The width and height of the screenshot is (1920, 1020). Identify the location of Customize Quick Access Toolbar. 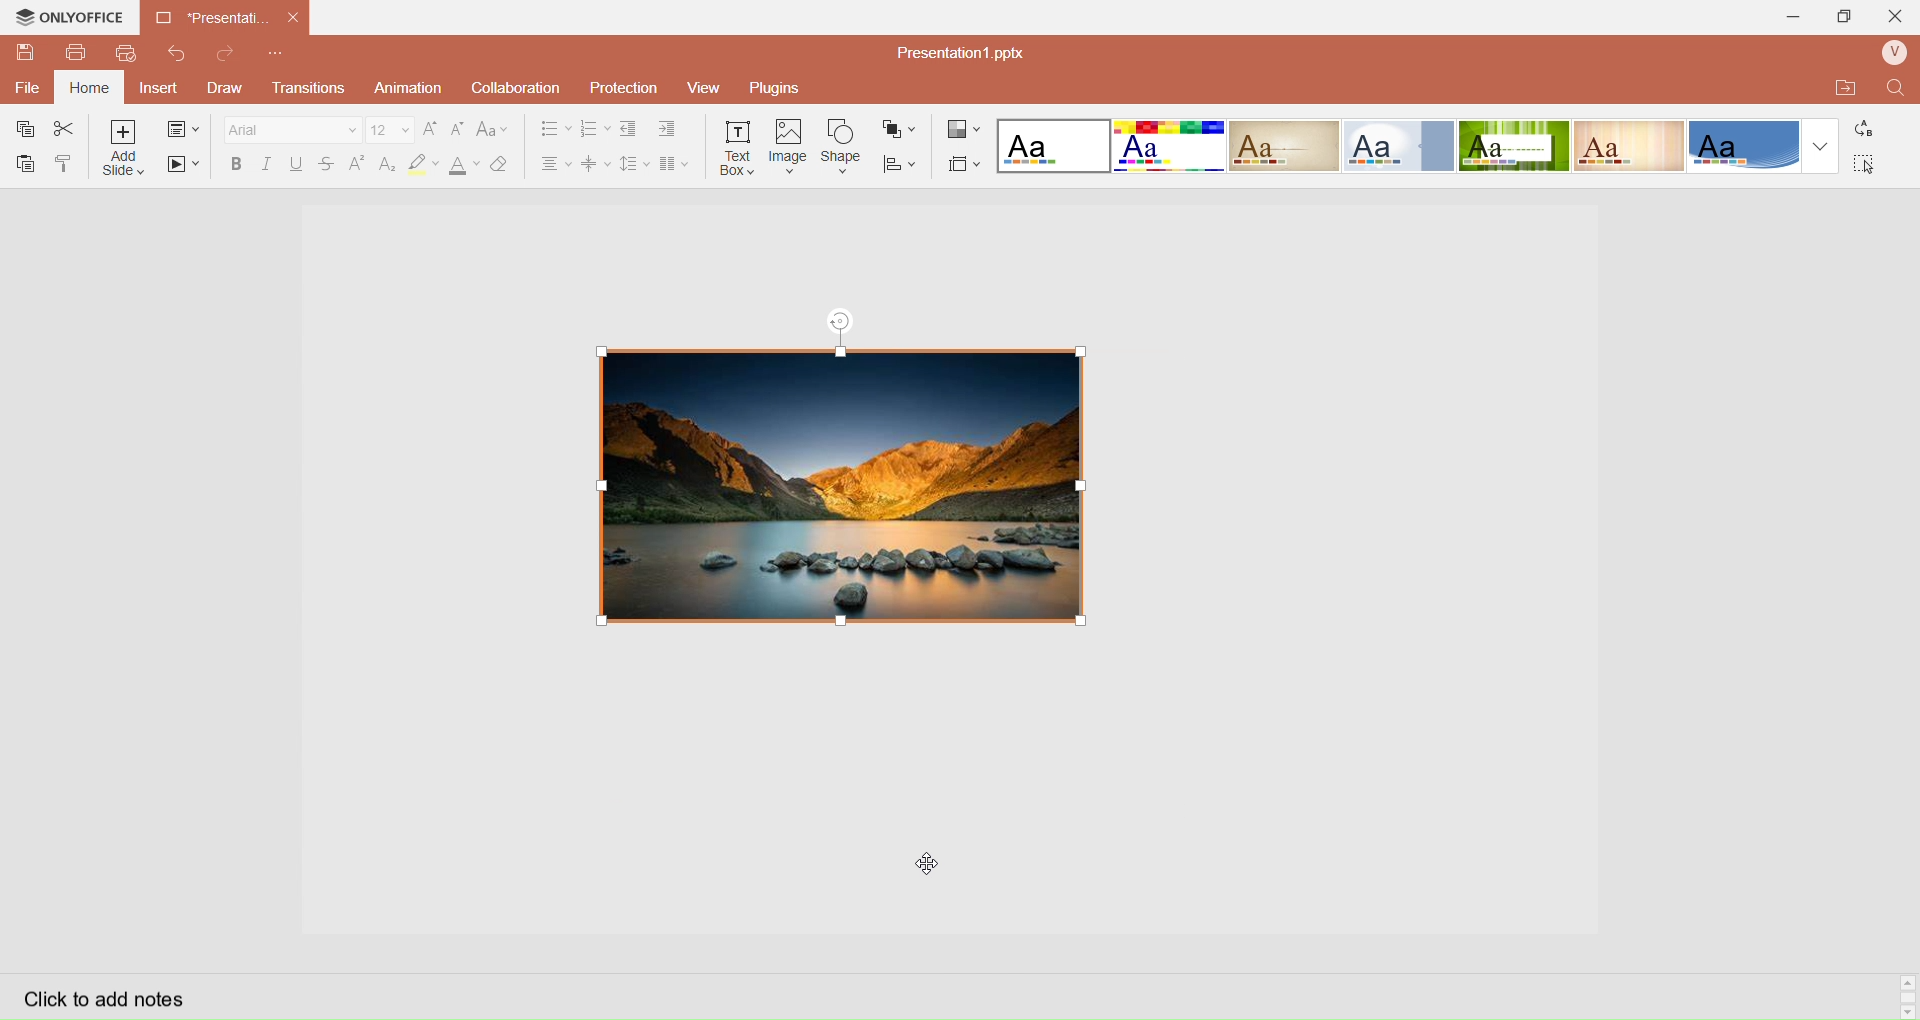
(276, 54).